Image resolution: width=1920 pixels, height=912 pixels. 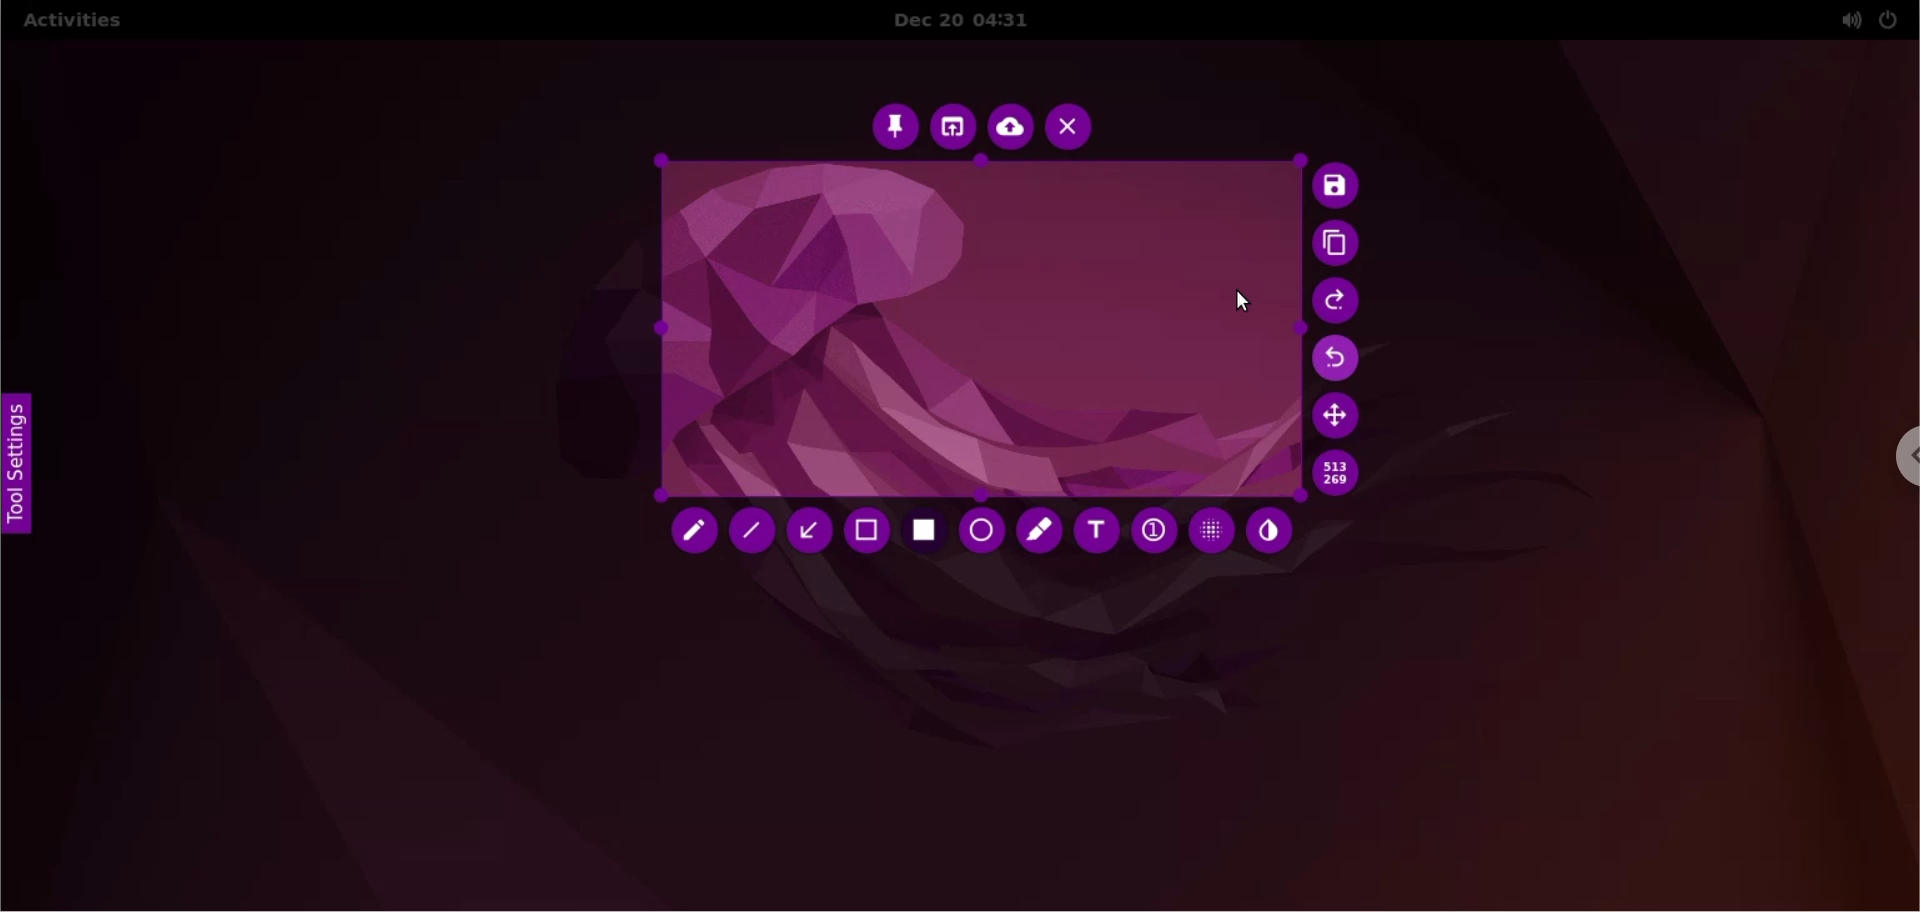 What do you see at coordinates (866, 534) in the screenshot?
I see `selection tool` at bounding box center [866, 534].